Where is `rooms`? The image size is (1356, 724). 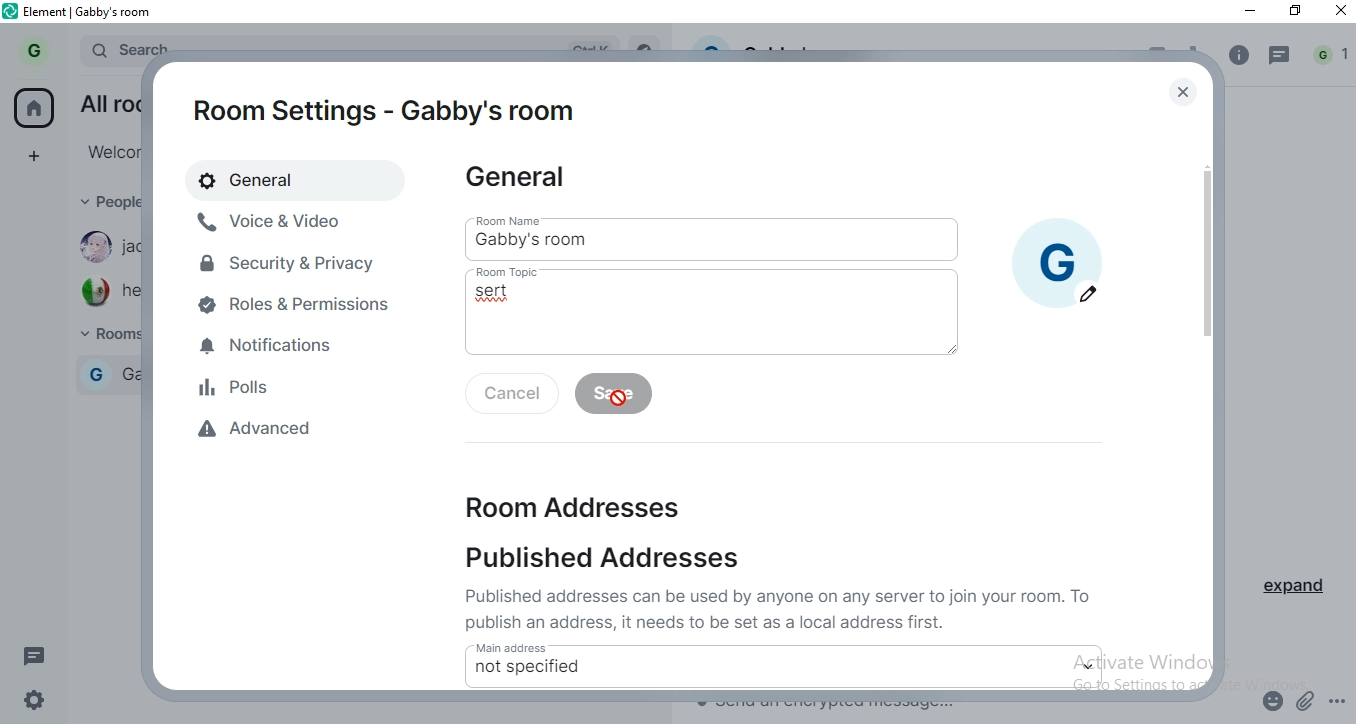 rooms is located at coordinates (103, 336).